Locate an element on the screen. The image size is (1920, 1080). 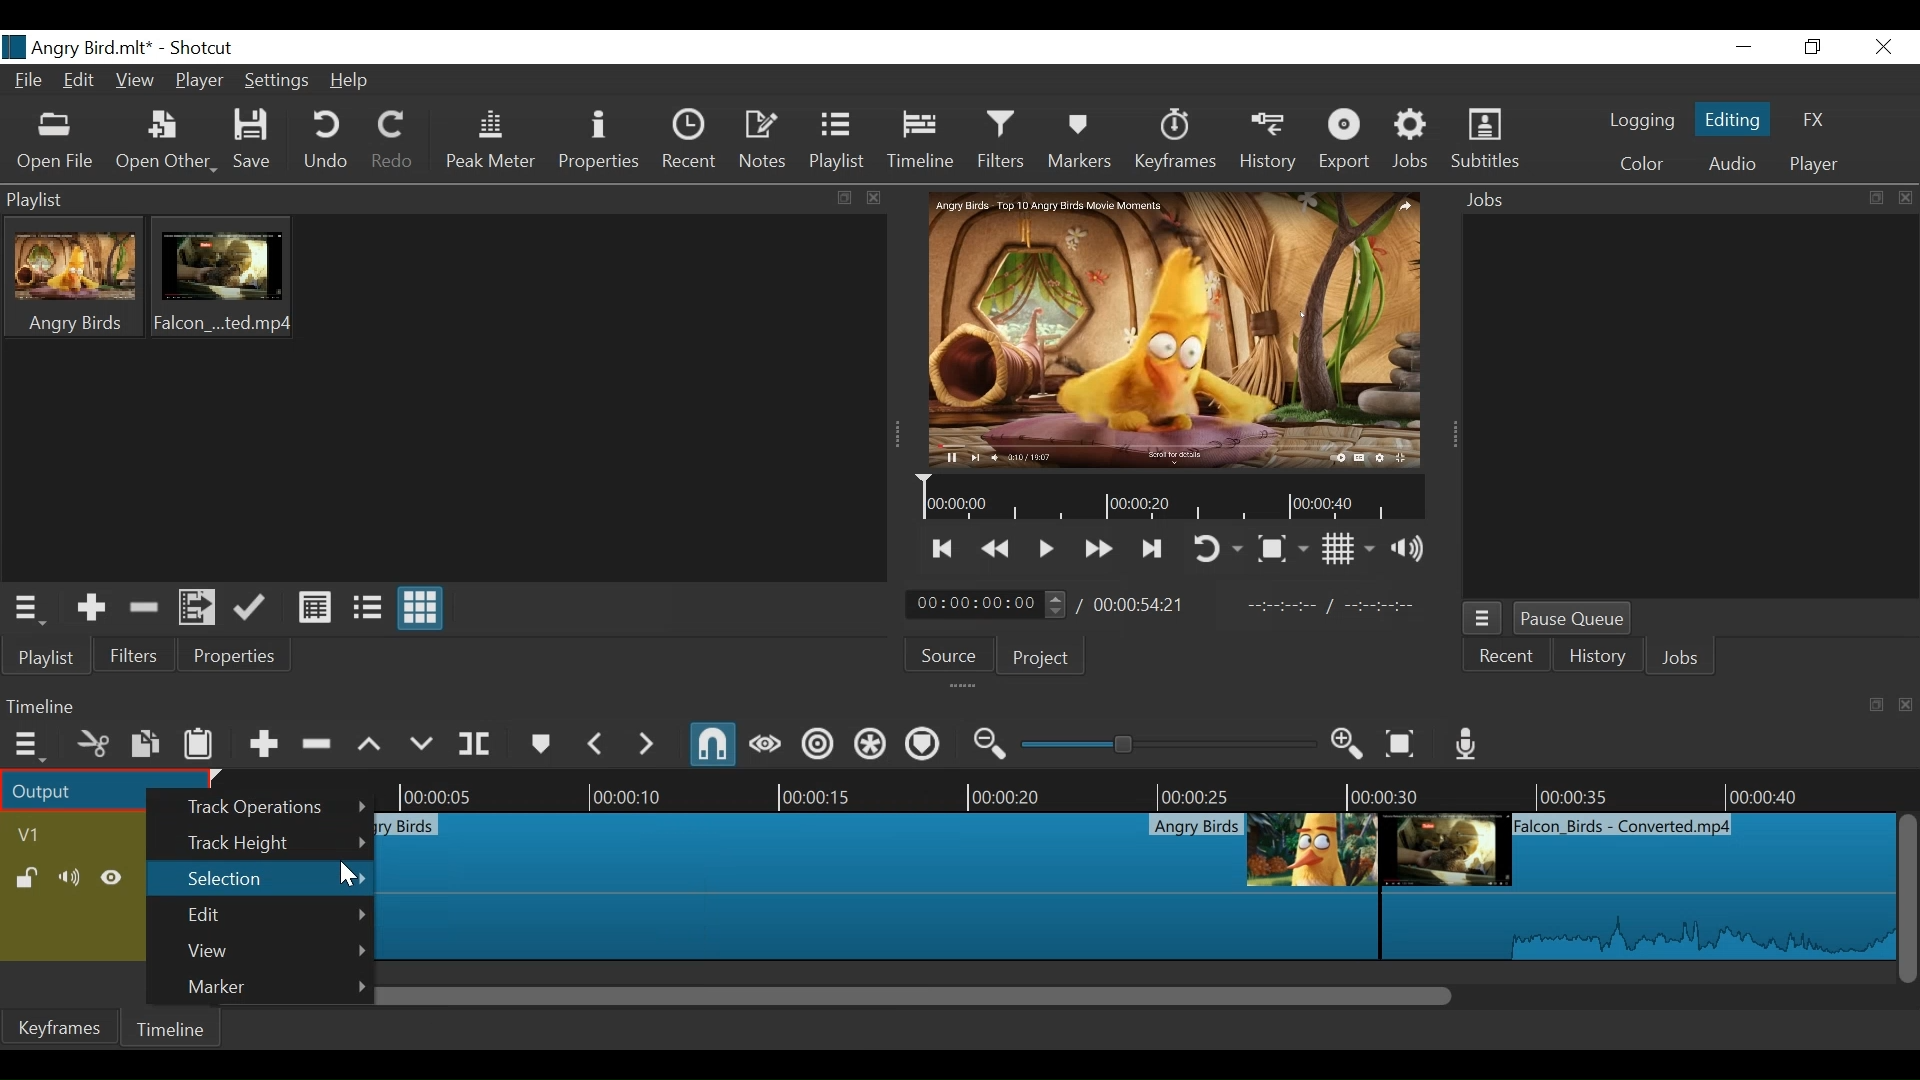
Redo is located at coordinates (394, 140).